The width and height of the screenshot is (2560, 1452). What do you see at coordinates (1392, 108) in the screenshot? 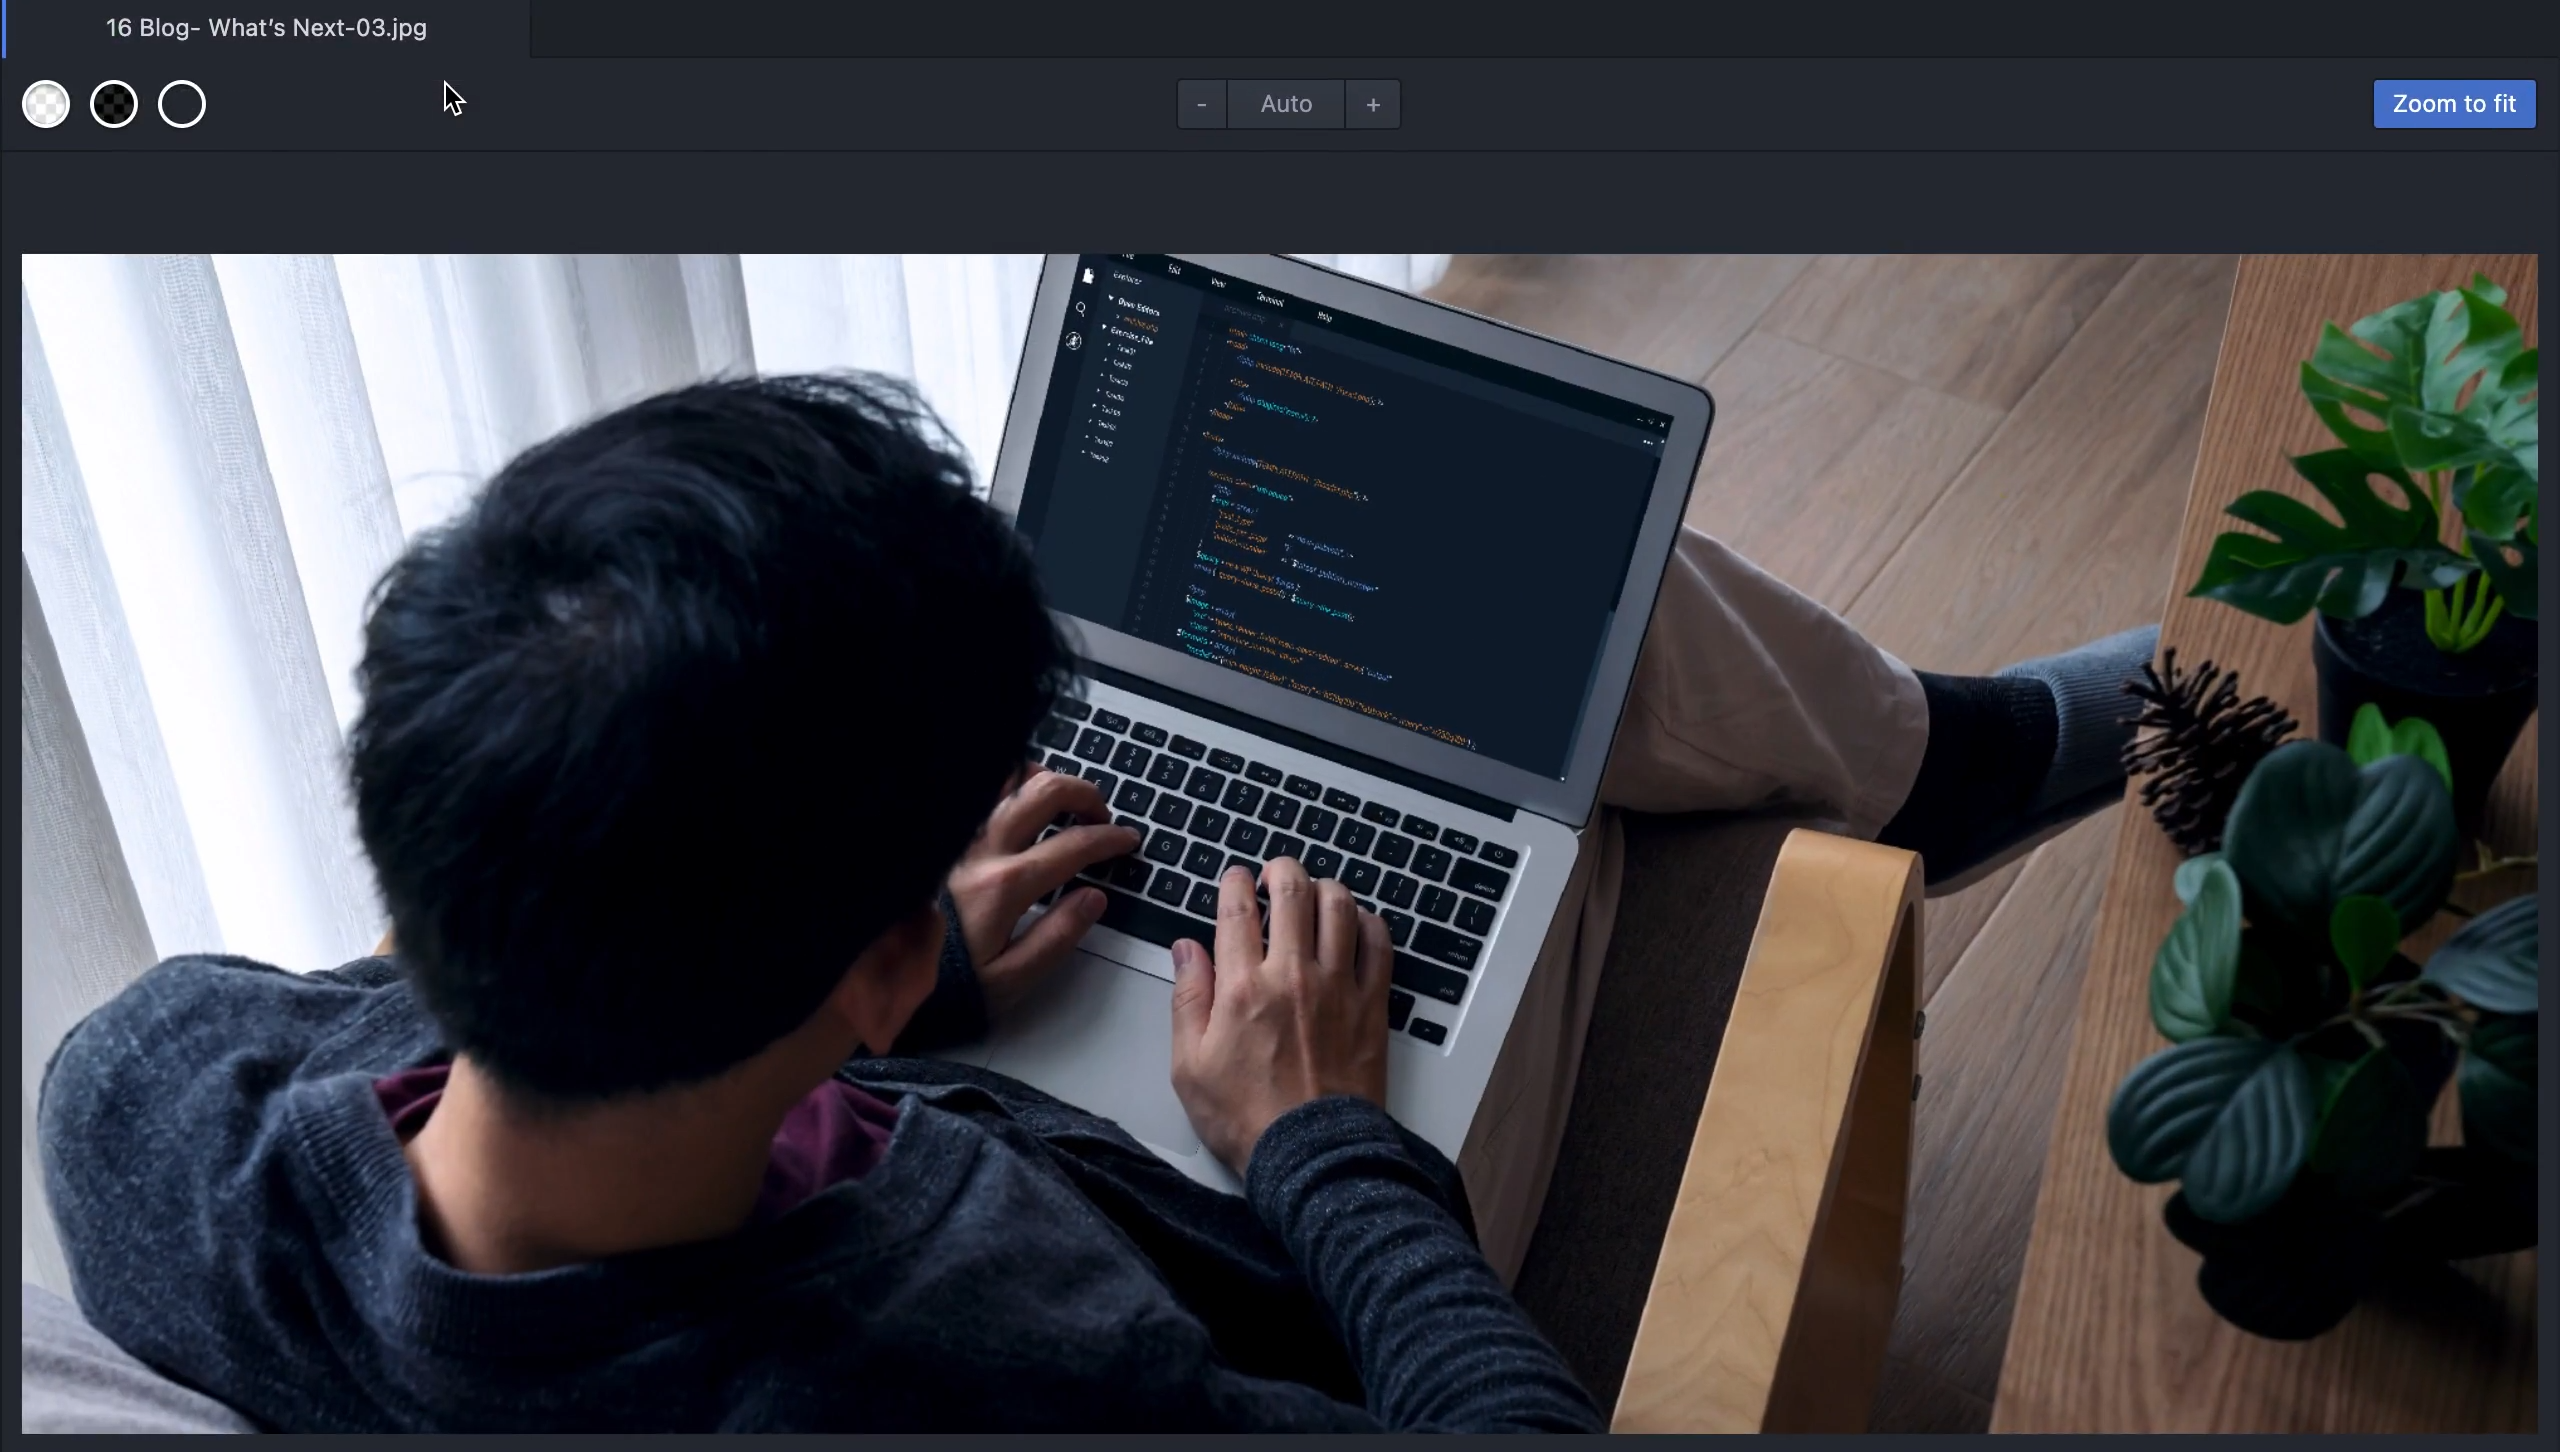
I see `zoom in` at bounding box center [1392, 108].